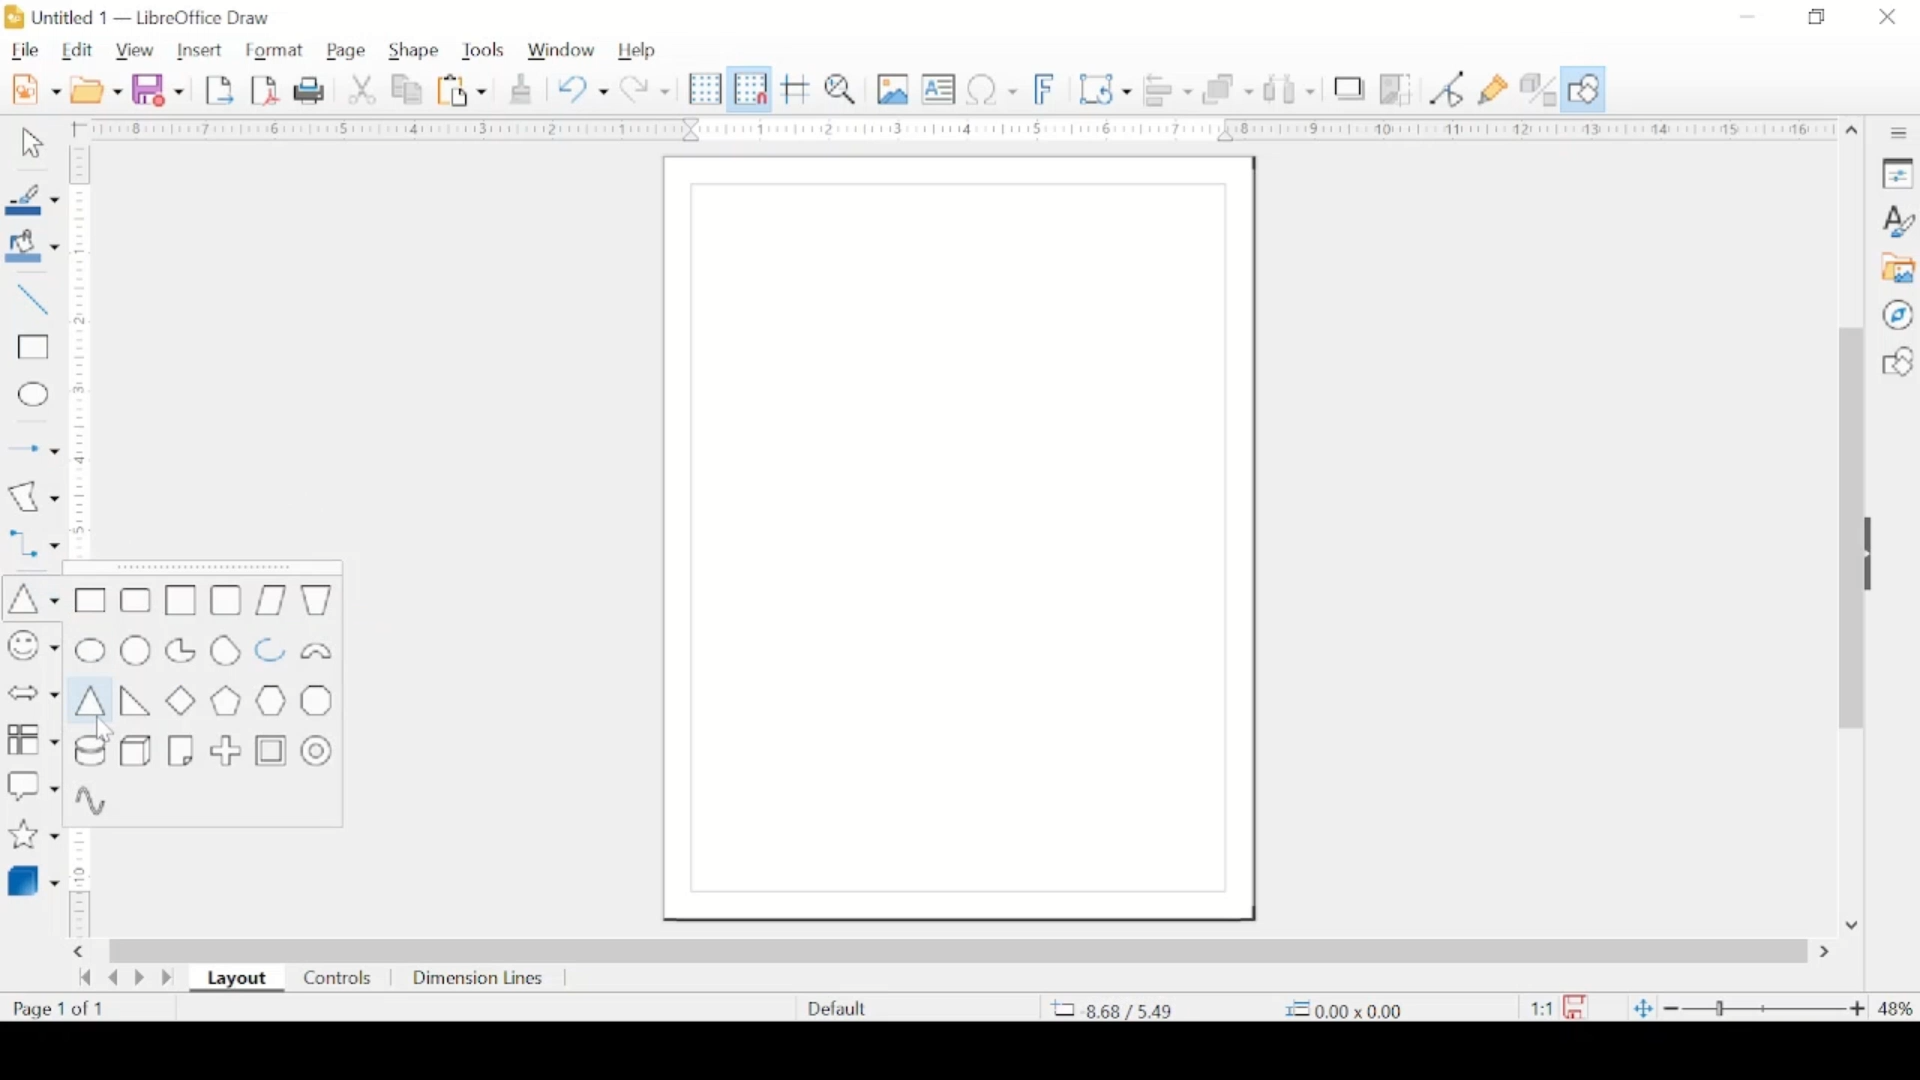 The width and height of the screenshot is (1920, 1080). Describe the element at coordinates (168, 978) in the screenshot. I see `last page` at that location.